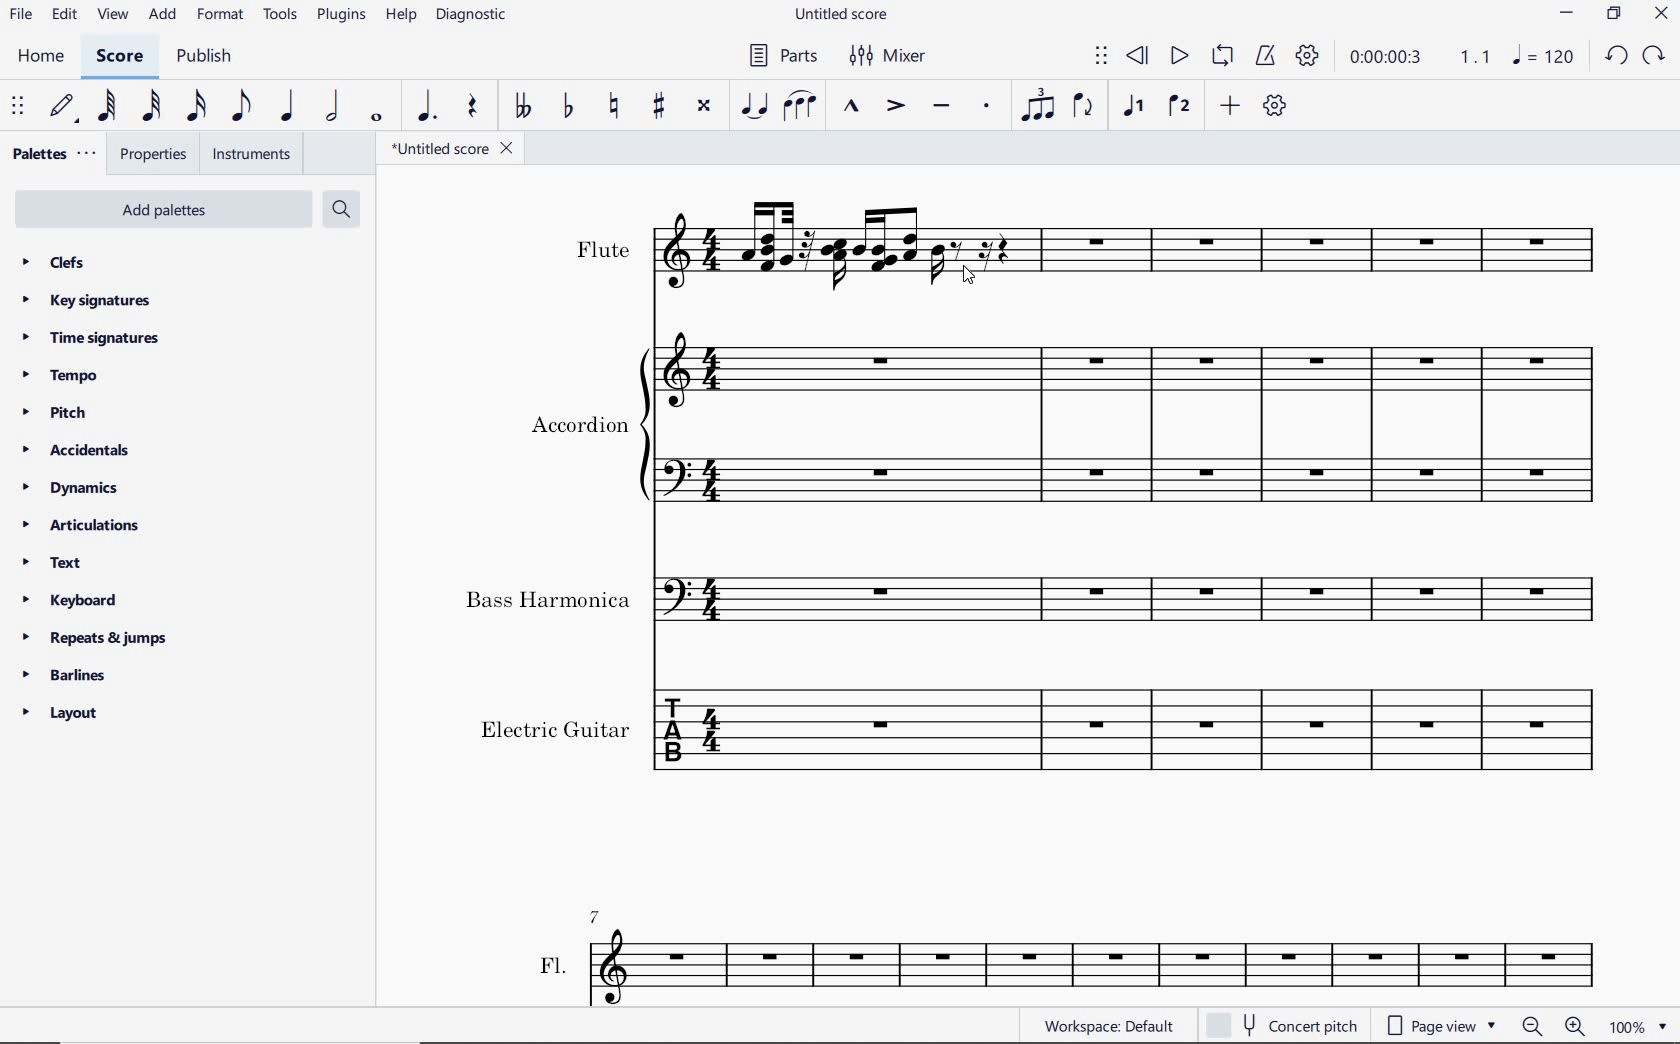 This screenshot has height=1044, width=1680. What do you see at coordinates (341, 208) in the screenshot?
I see `search palettes` at bounding box center [341, 208].